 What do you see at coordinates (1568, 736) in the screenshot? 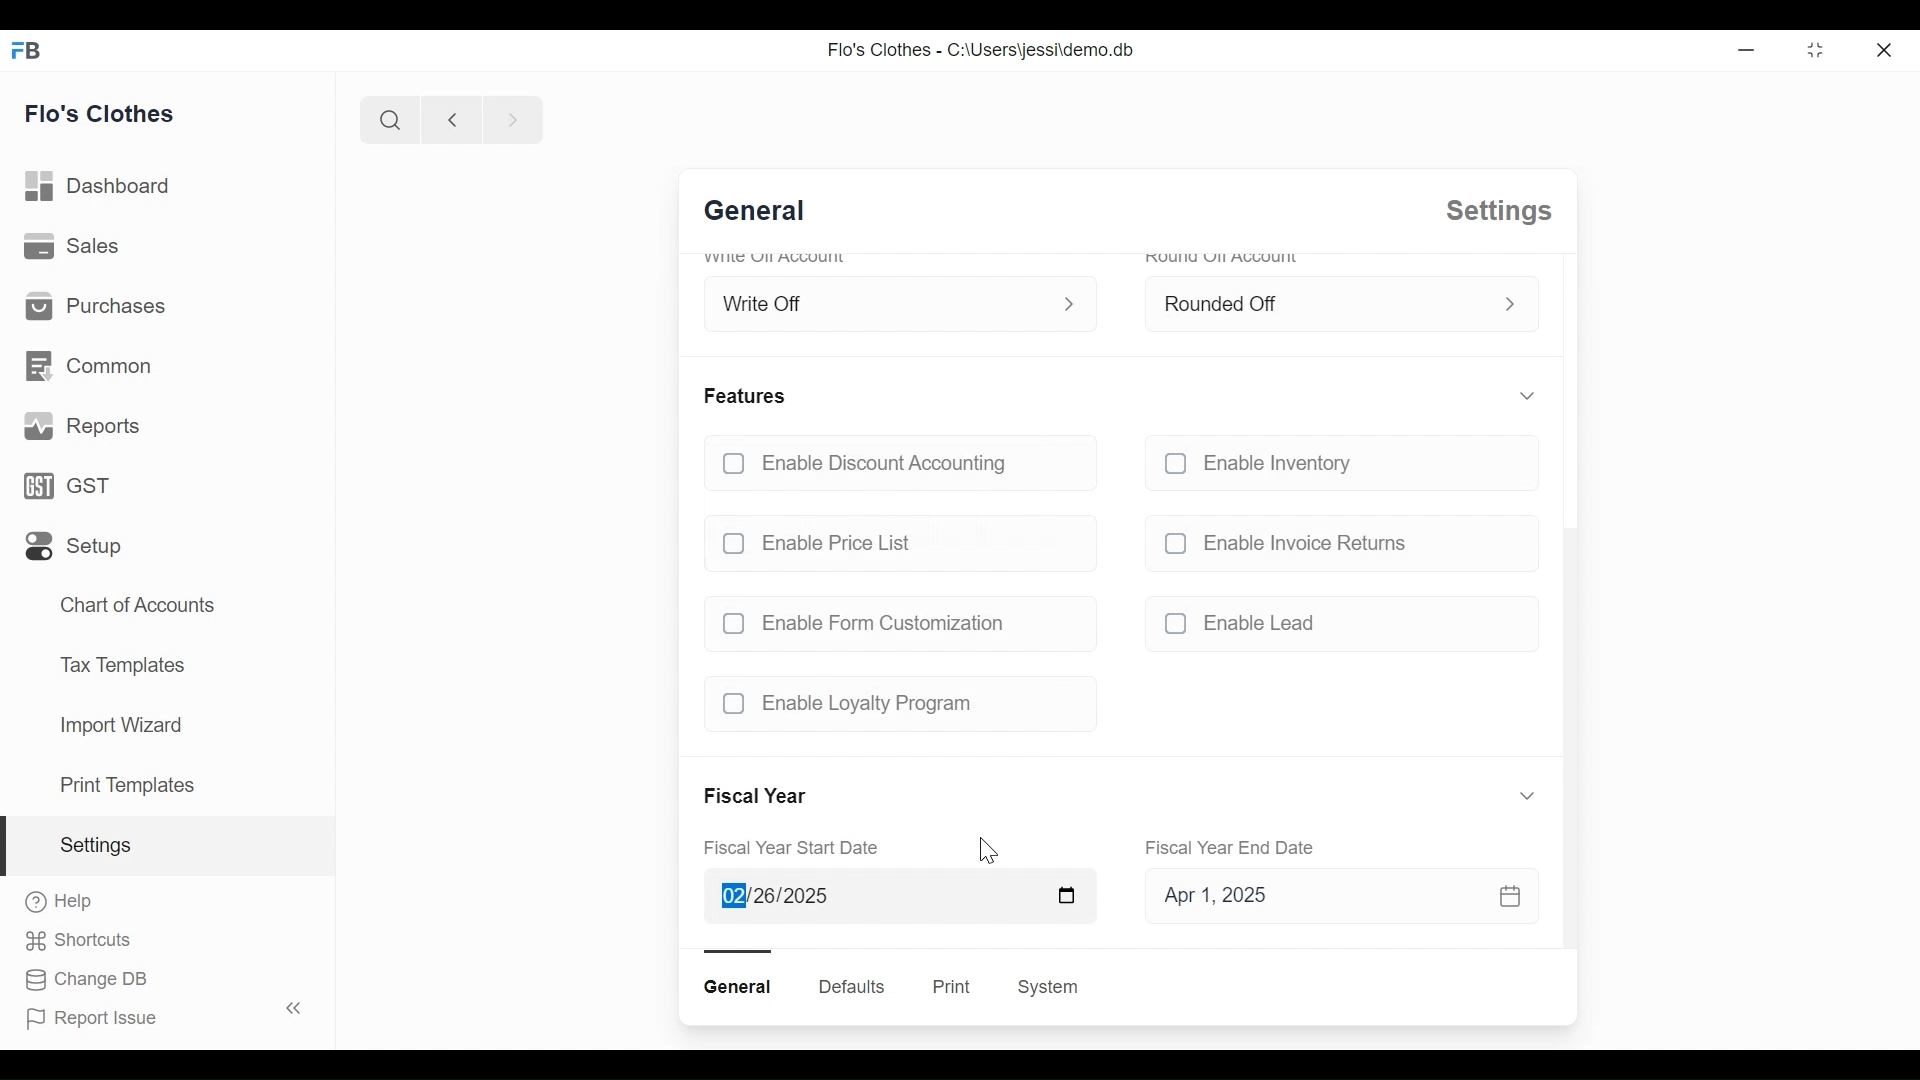
I see `Vertical scroll bar` at bounding box center [1568, 736].